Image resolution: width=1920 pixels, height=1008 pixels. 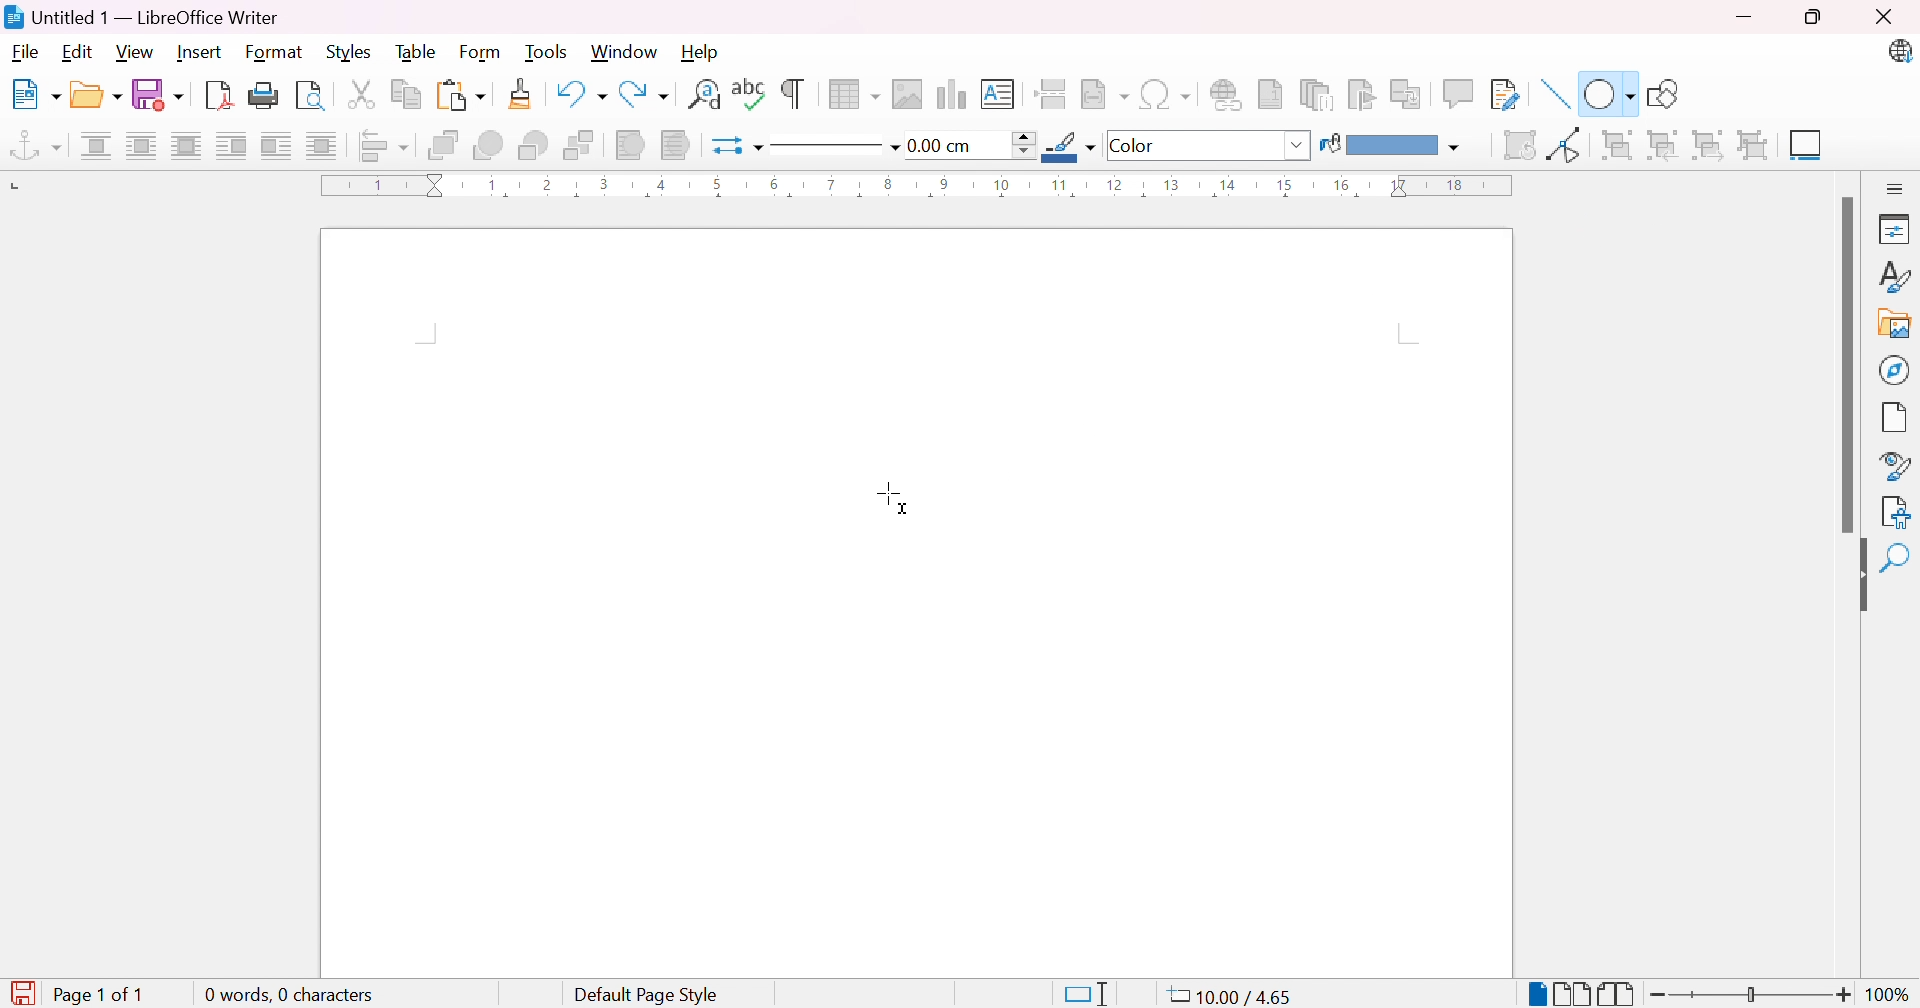 What do you see at coordinates (630, 143) in the screenshot?
I see `To foreground` at bounding box center [630, 143].